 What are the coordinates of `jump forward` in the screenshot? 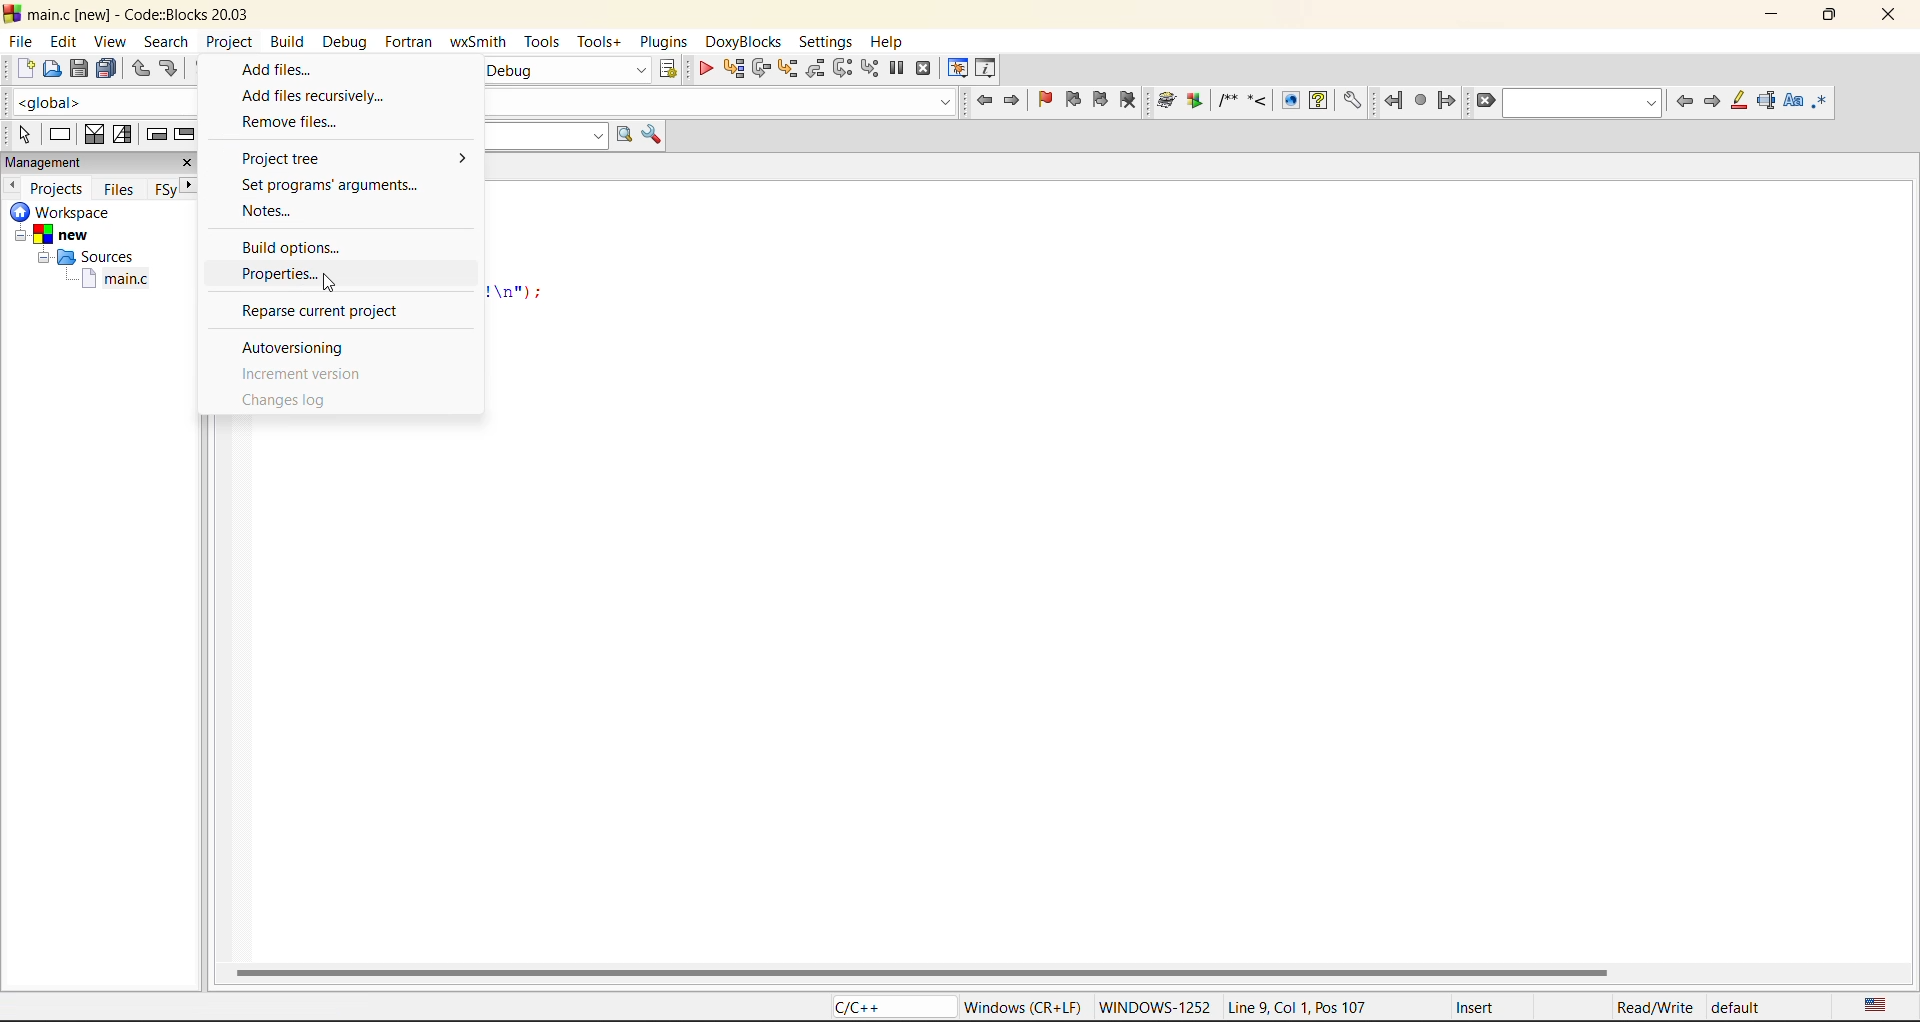 It's located at (1446, 100).